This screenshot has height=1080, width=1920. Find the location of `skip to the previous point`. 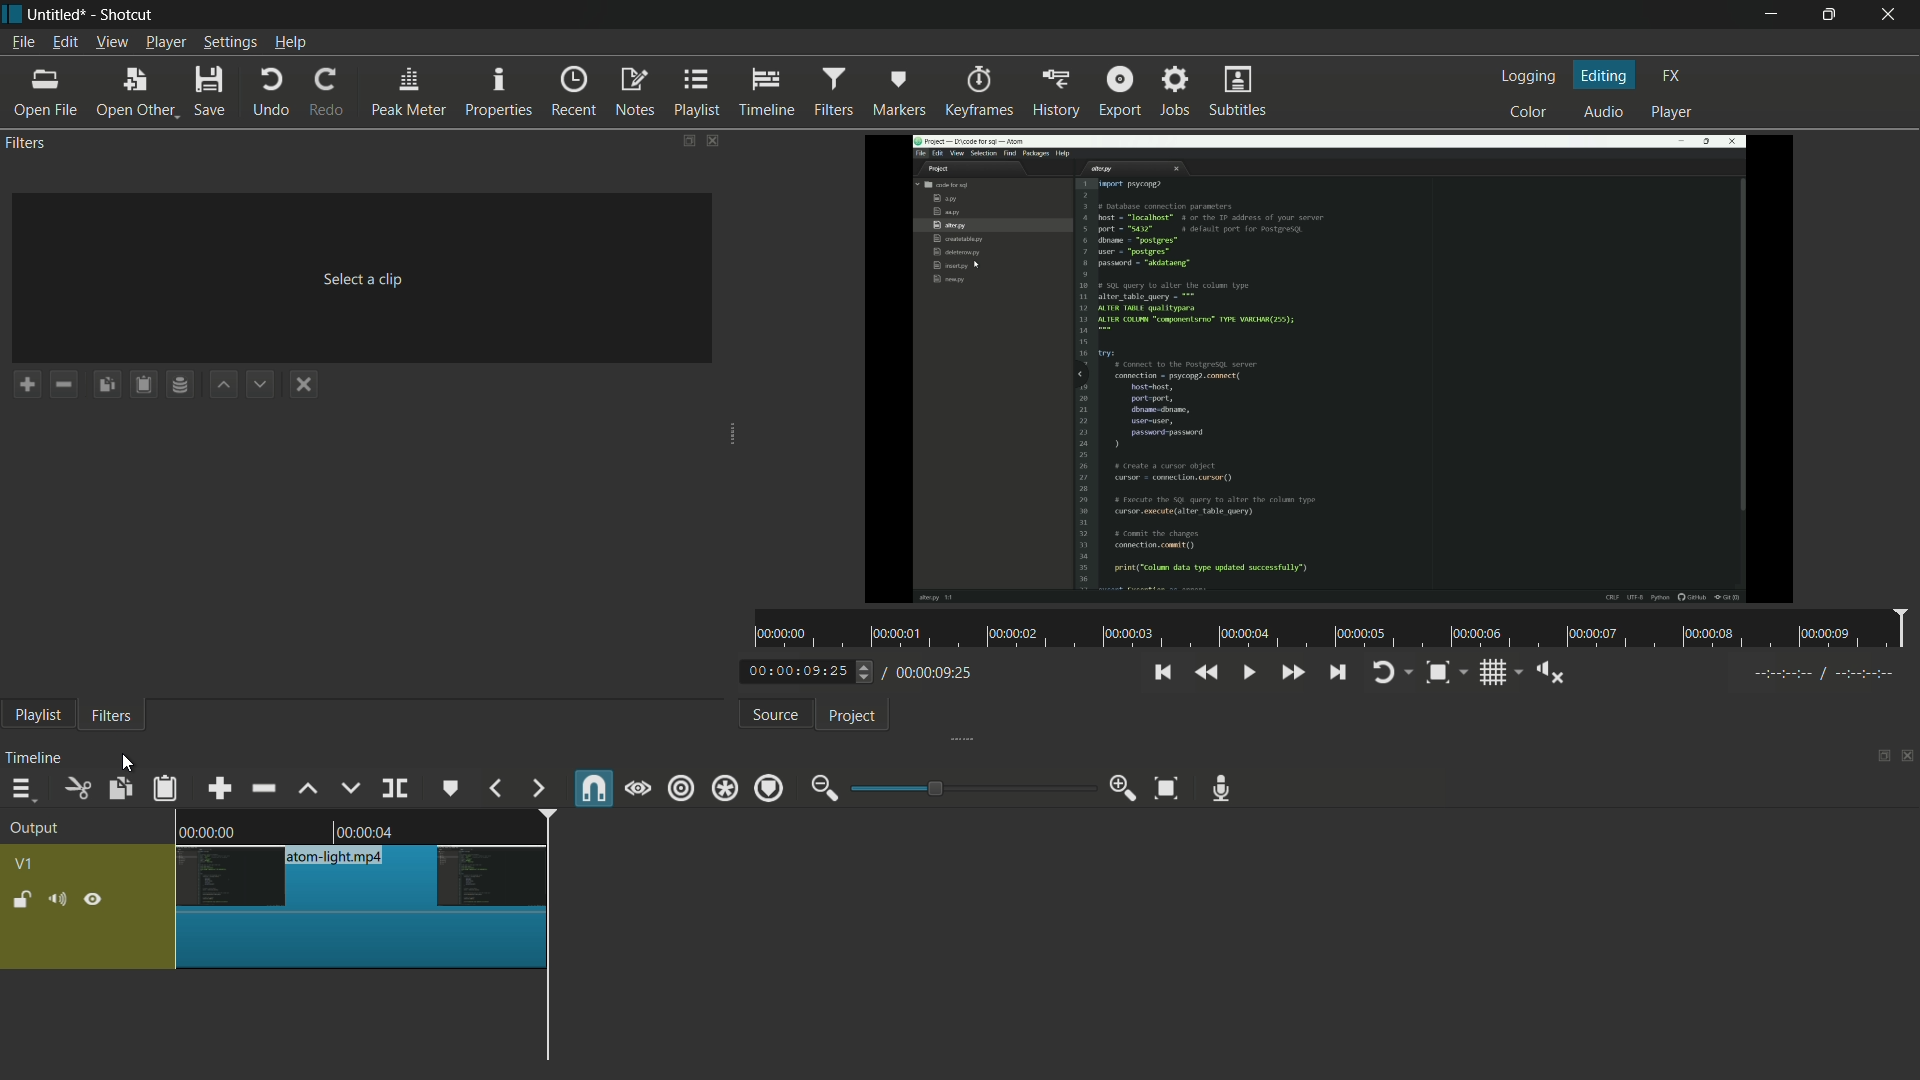

skip to the previous point is located at coordinates (1162, 673).